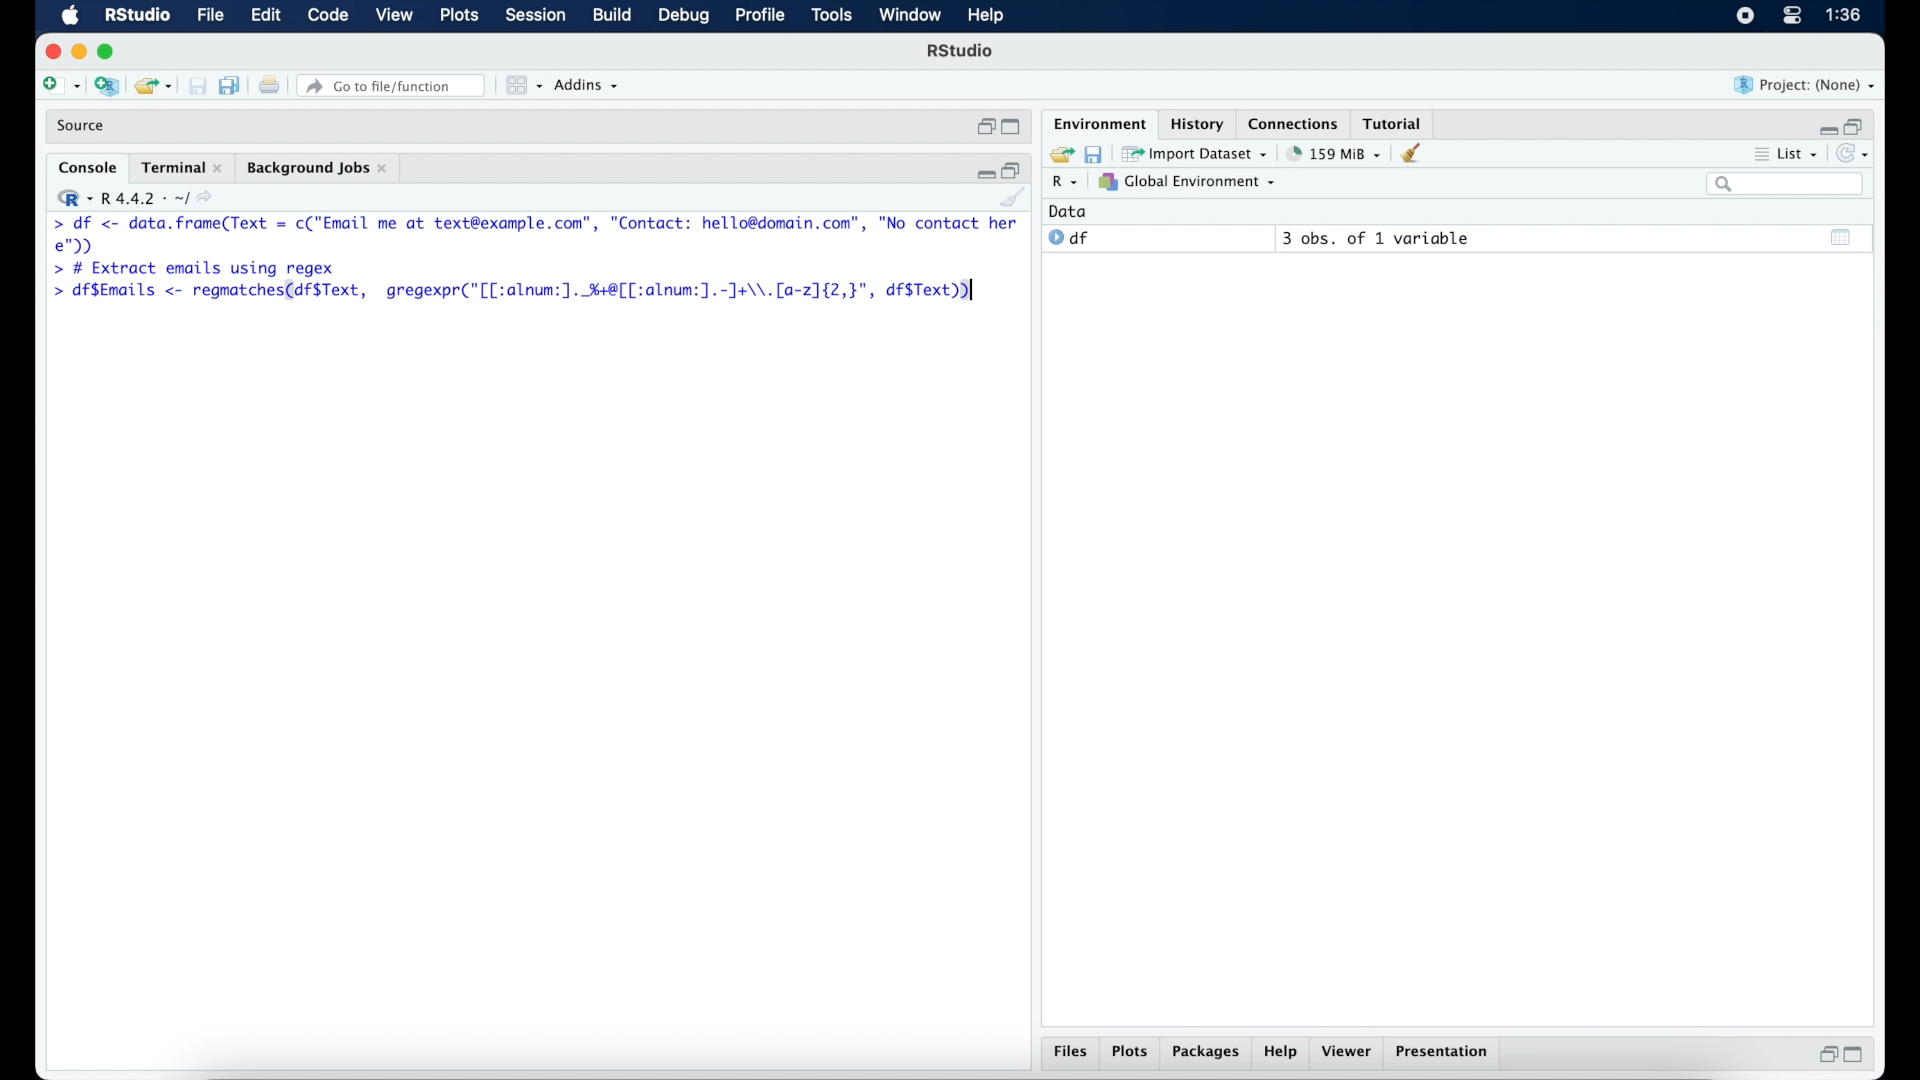 This screenshot has height=1080, width=1920. I want to click on create new project, so click(106, 85).